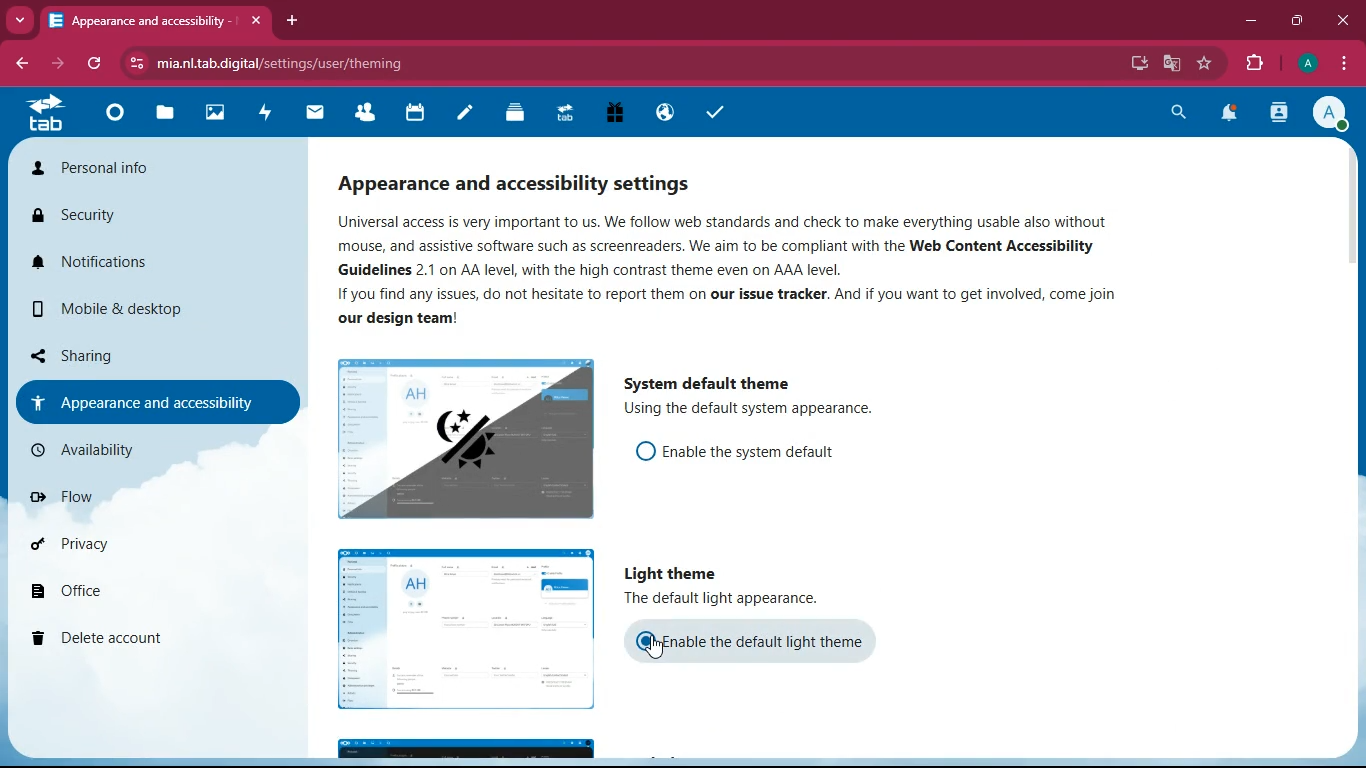  What do you see at coordinates (468, 746) in the screenshot?
I see `image` at bounding box center [468, 746].